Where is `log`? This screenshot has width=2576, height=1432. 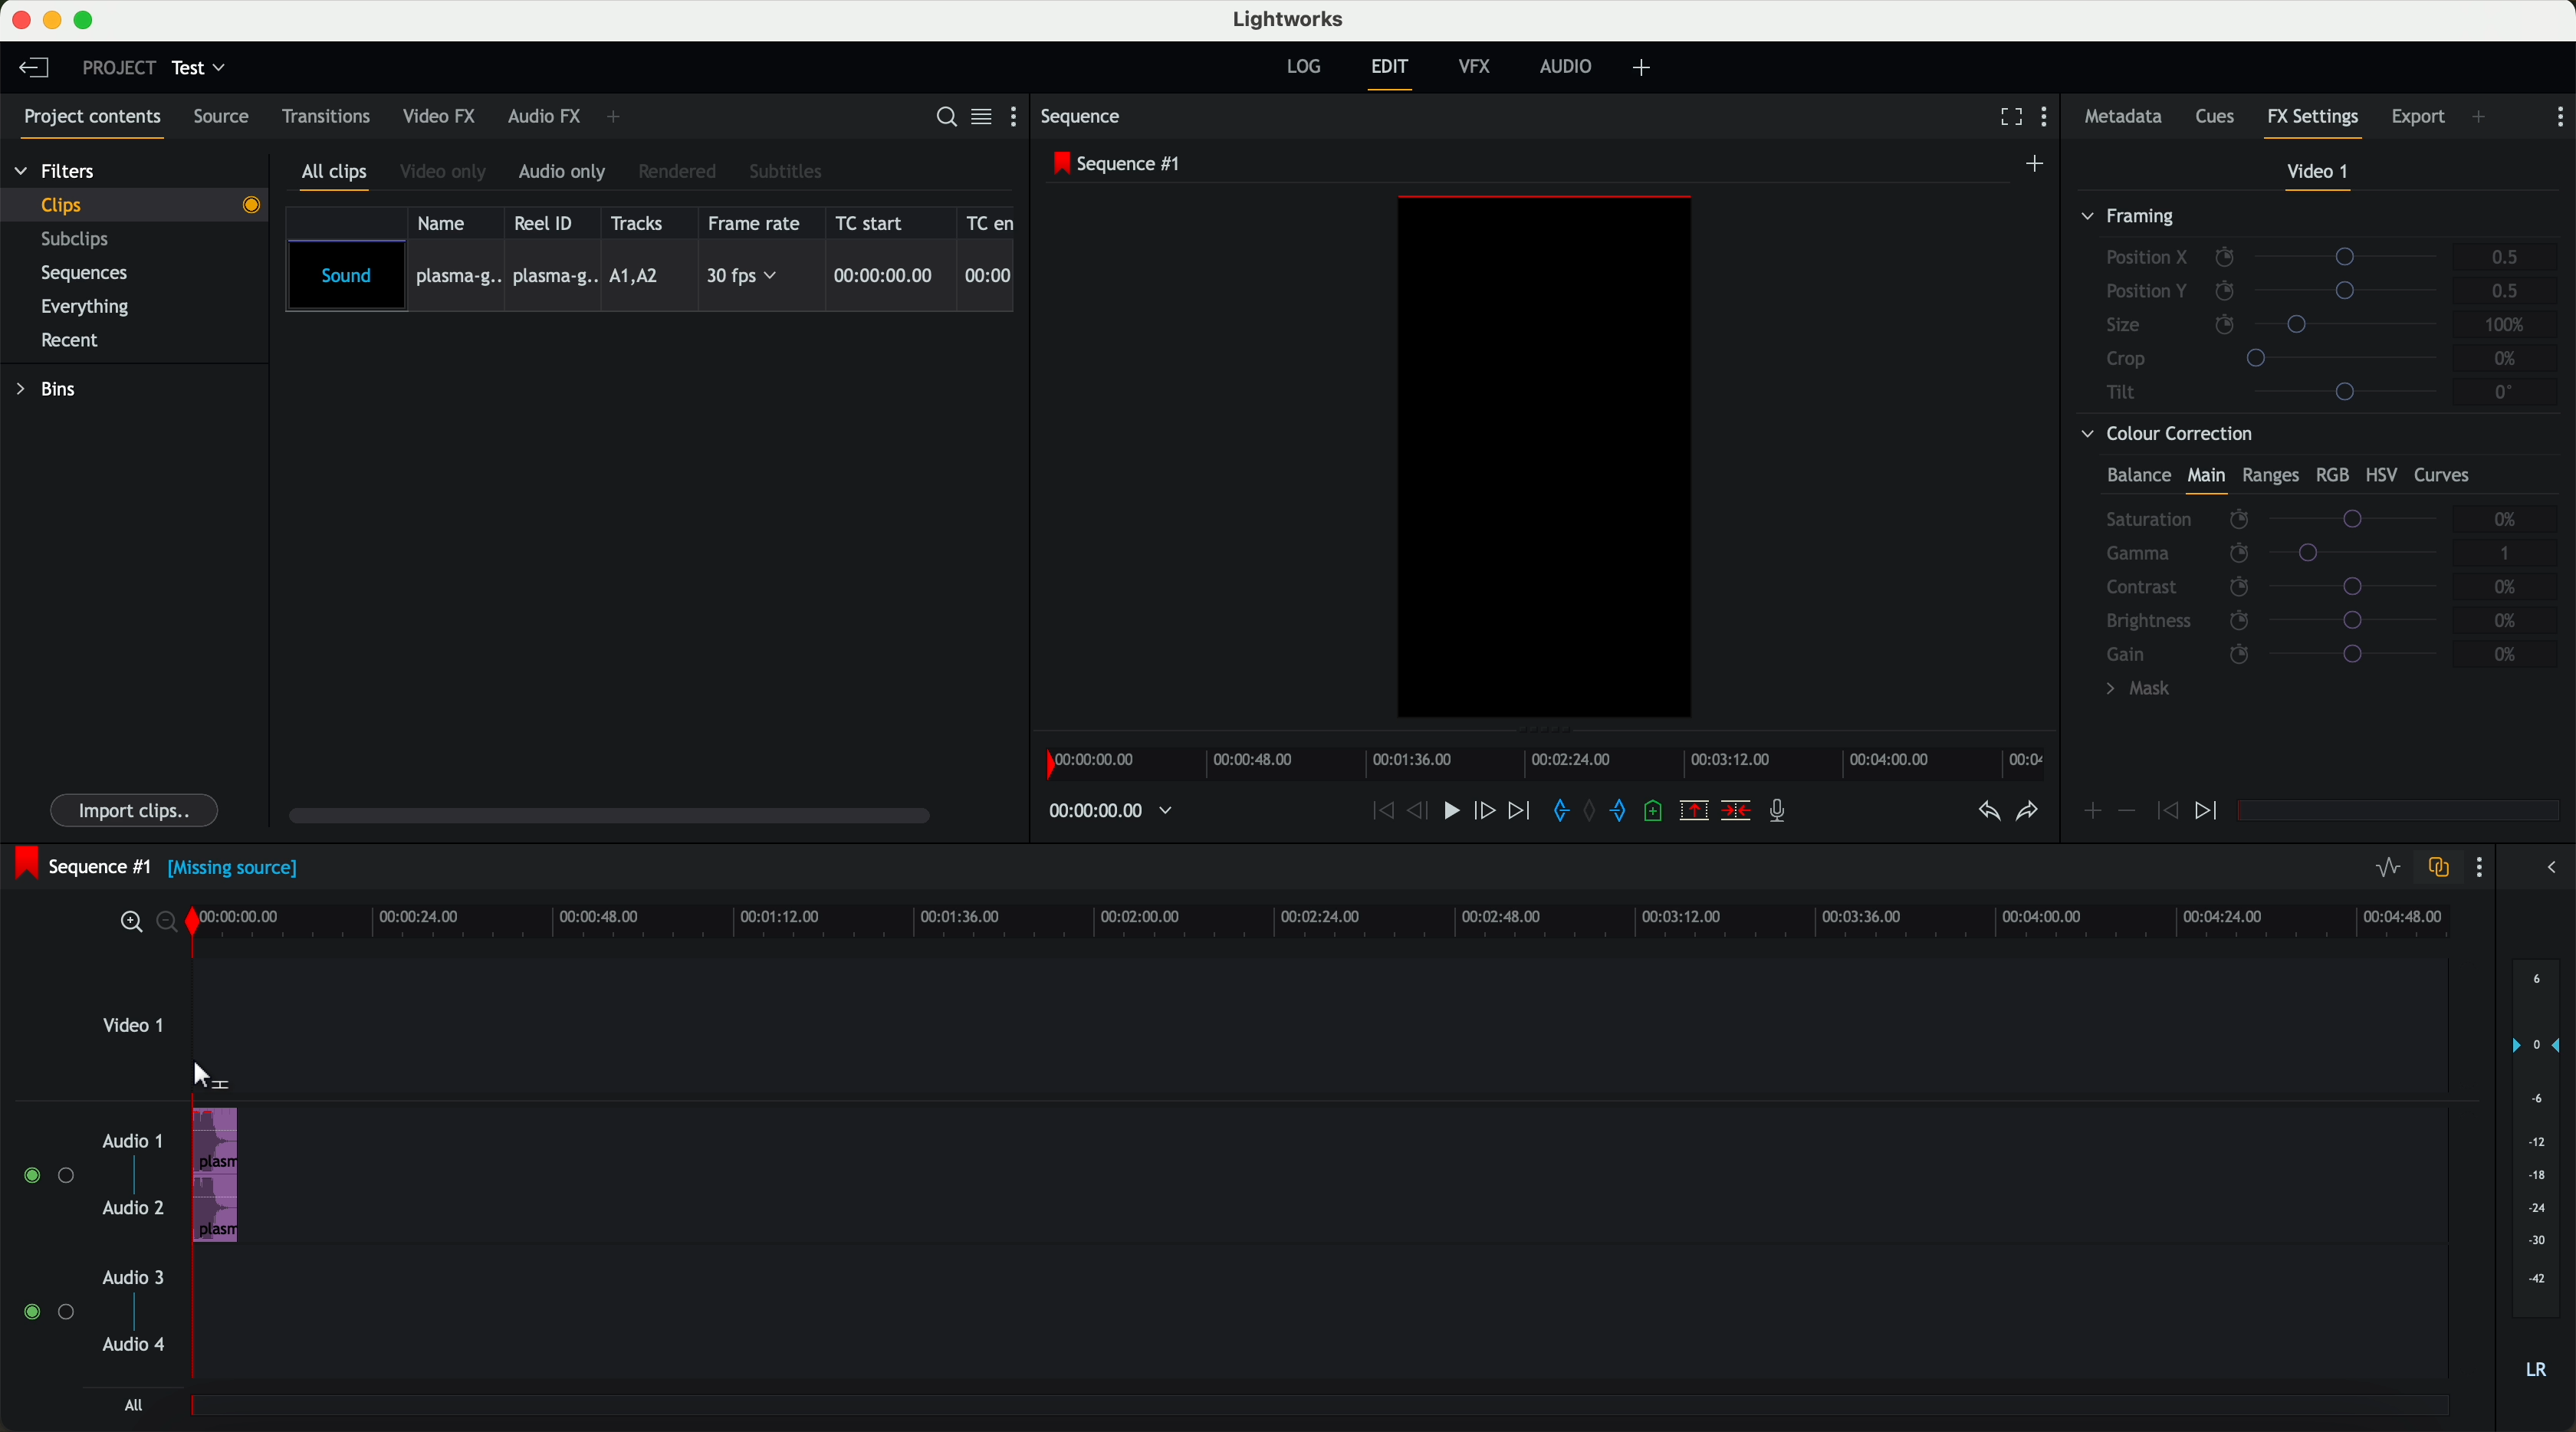 log is located at coordinates (1302, 67).